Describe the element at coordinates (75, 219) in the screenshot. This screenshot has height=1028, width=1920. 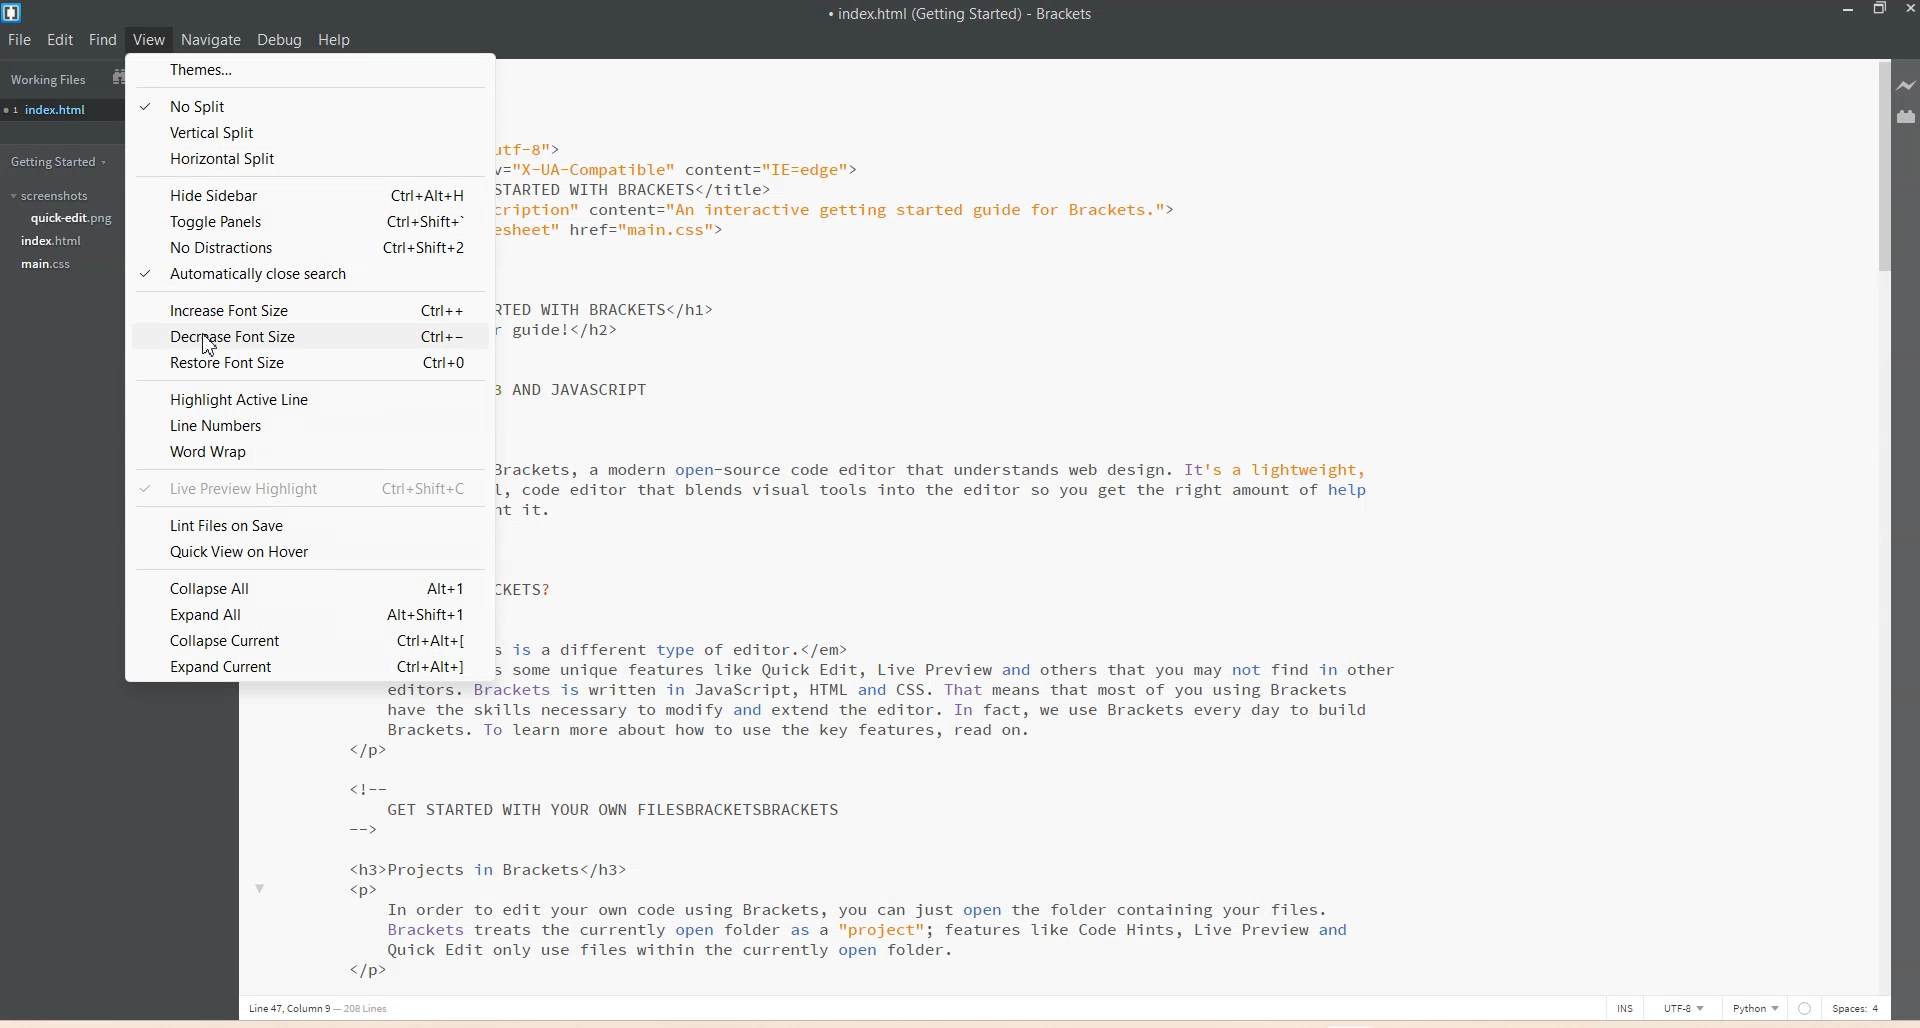
I see `Quick-edit.png` at that location.